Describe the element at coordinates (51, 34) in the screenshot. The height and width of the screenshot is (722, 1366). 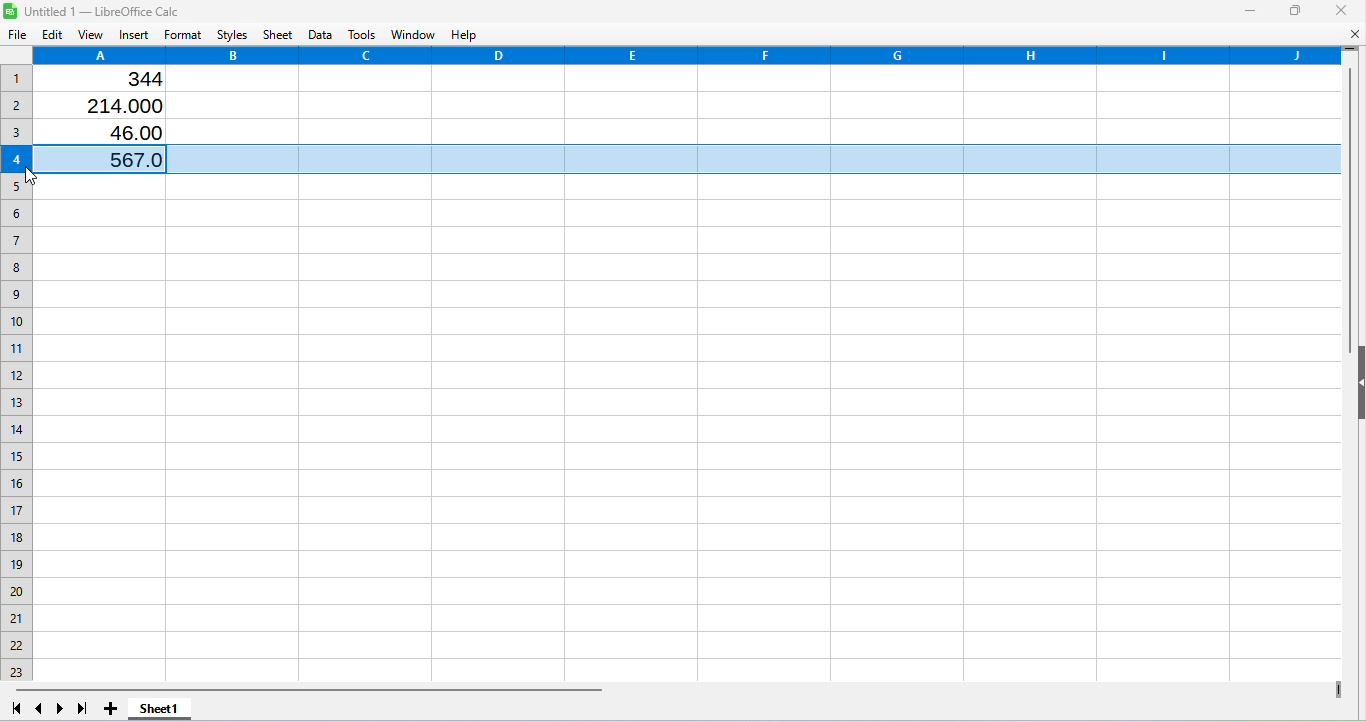
I see `Edit` at that location.